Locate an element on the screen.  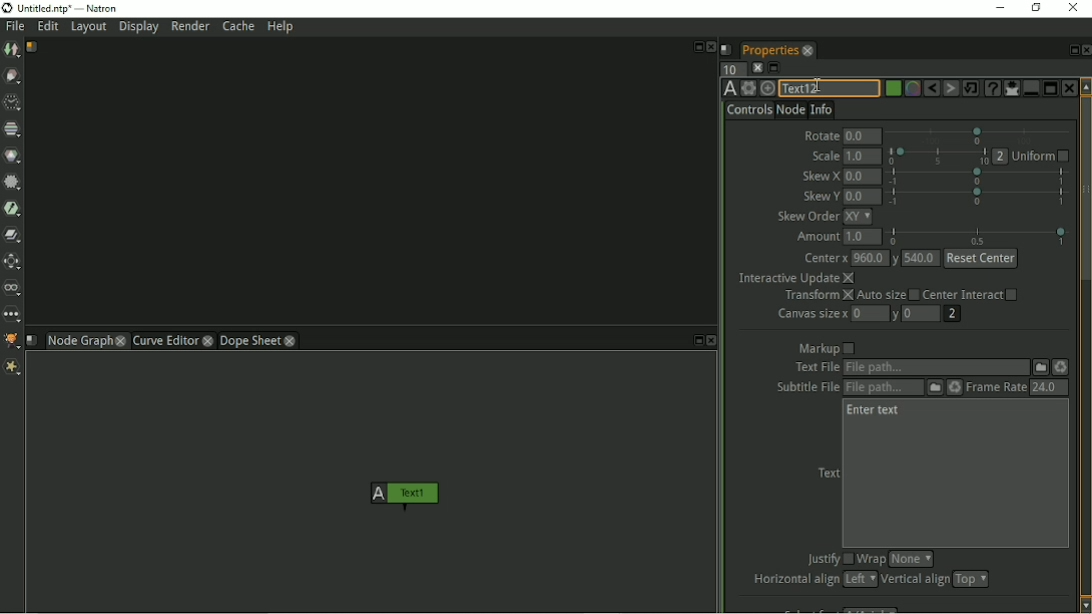
Layout is located at coordinates (88, 28).